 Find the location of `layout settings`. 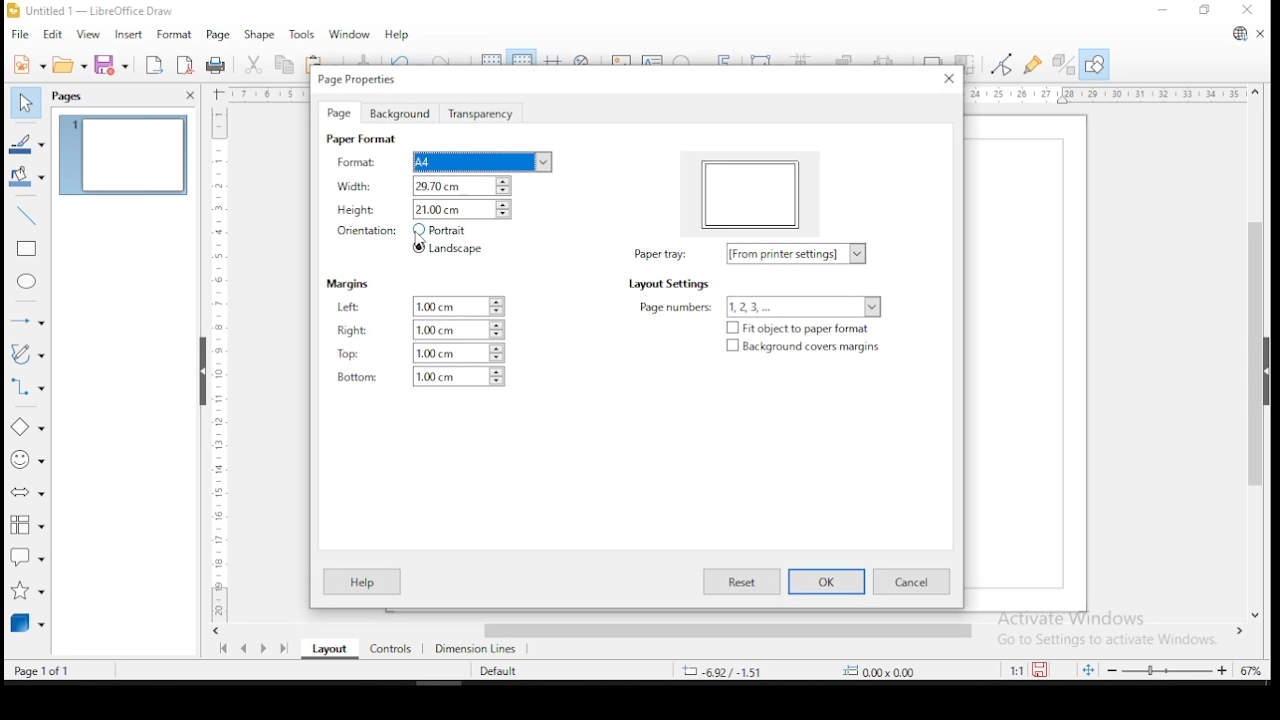

layout settings is located at coordinates (673, 284).